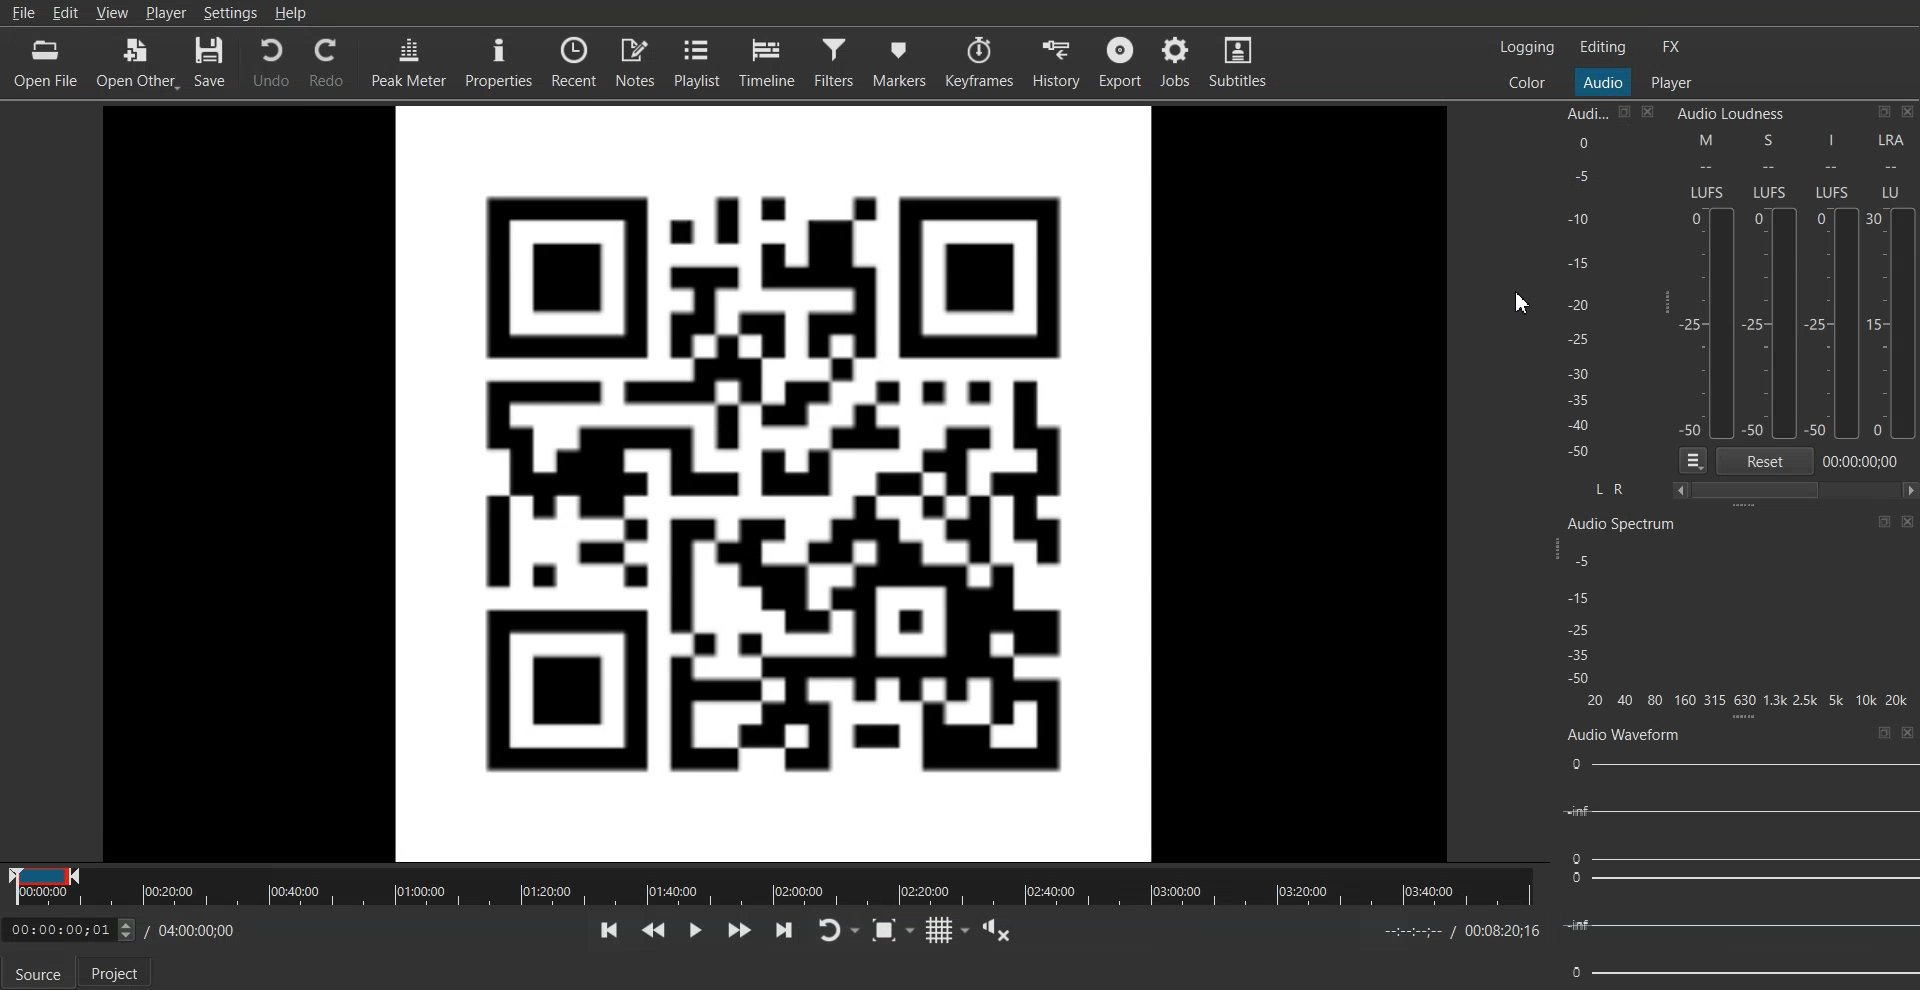 Image resolution: width=1920 pixels, height=990 pixels. What do you see at coordinates (738, 929) in the screenshot?
I see `Play quickly forward` at bounding box center [738, 929].